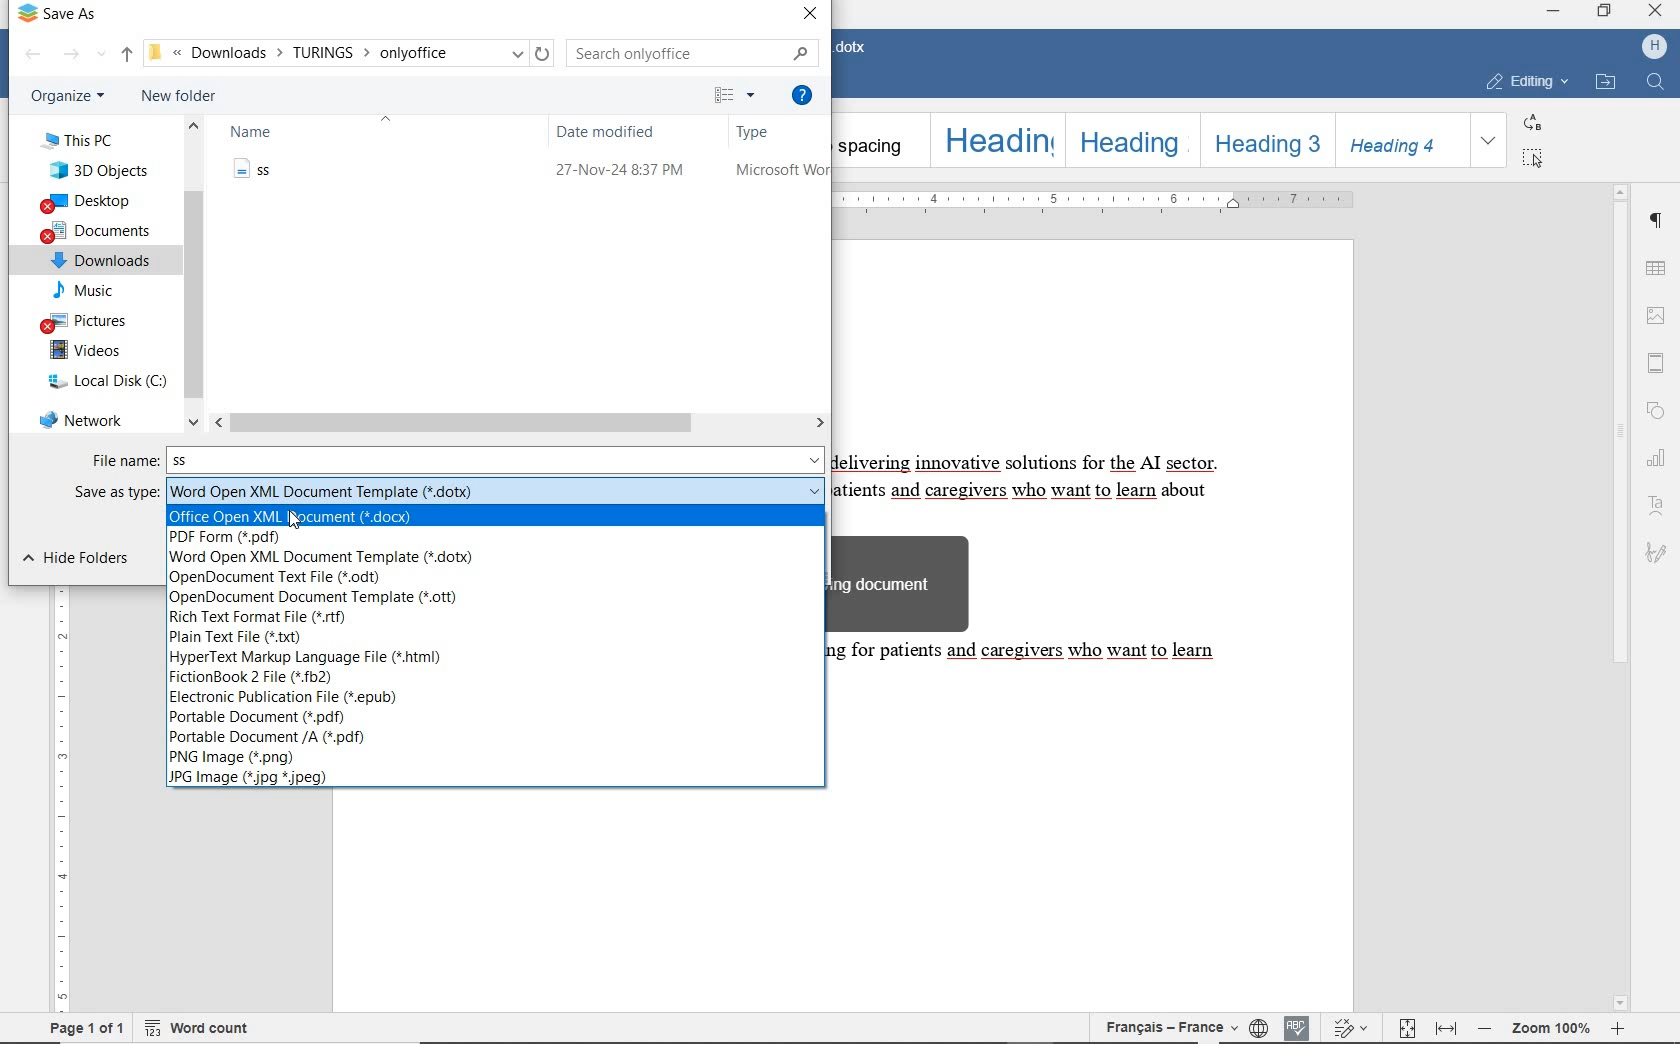 Image resolution: width=1680 pixels, height=1044 pixels. Describe the element at coordinates (820, 421) in the screenshot. I see `scroll right` at that location.